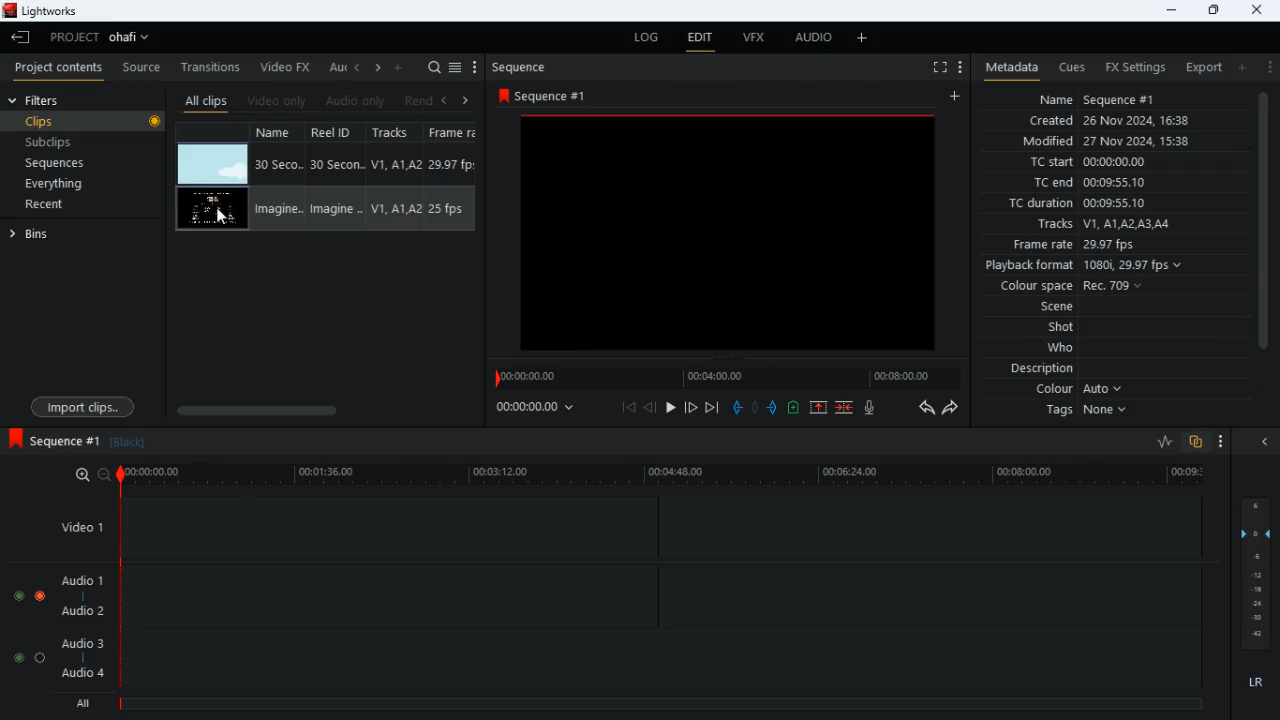  I want to click on video 1, so click(78, 527).